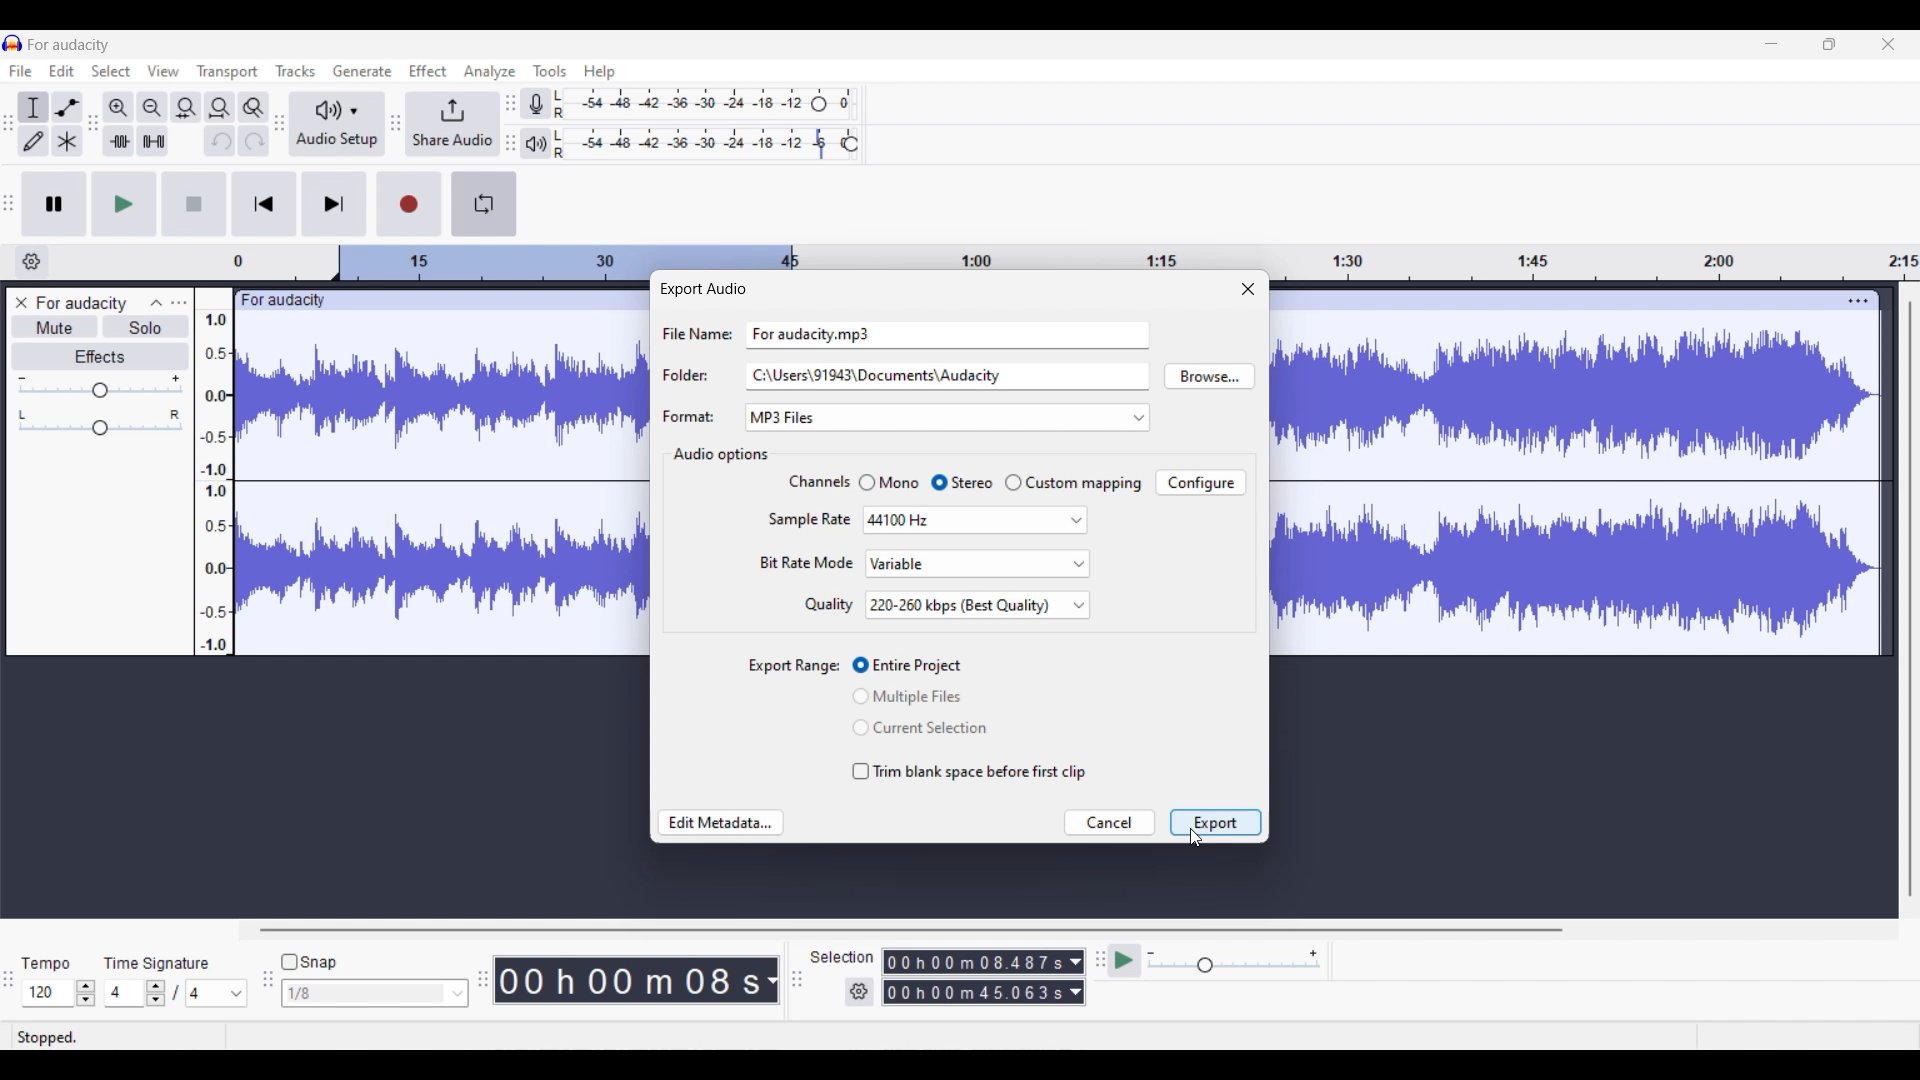 The image size is (1920, 1080). I want to click on Selection tool, so click(32, 109).